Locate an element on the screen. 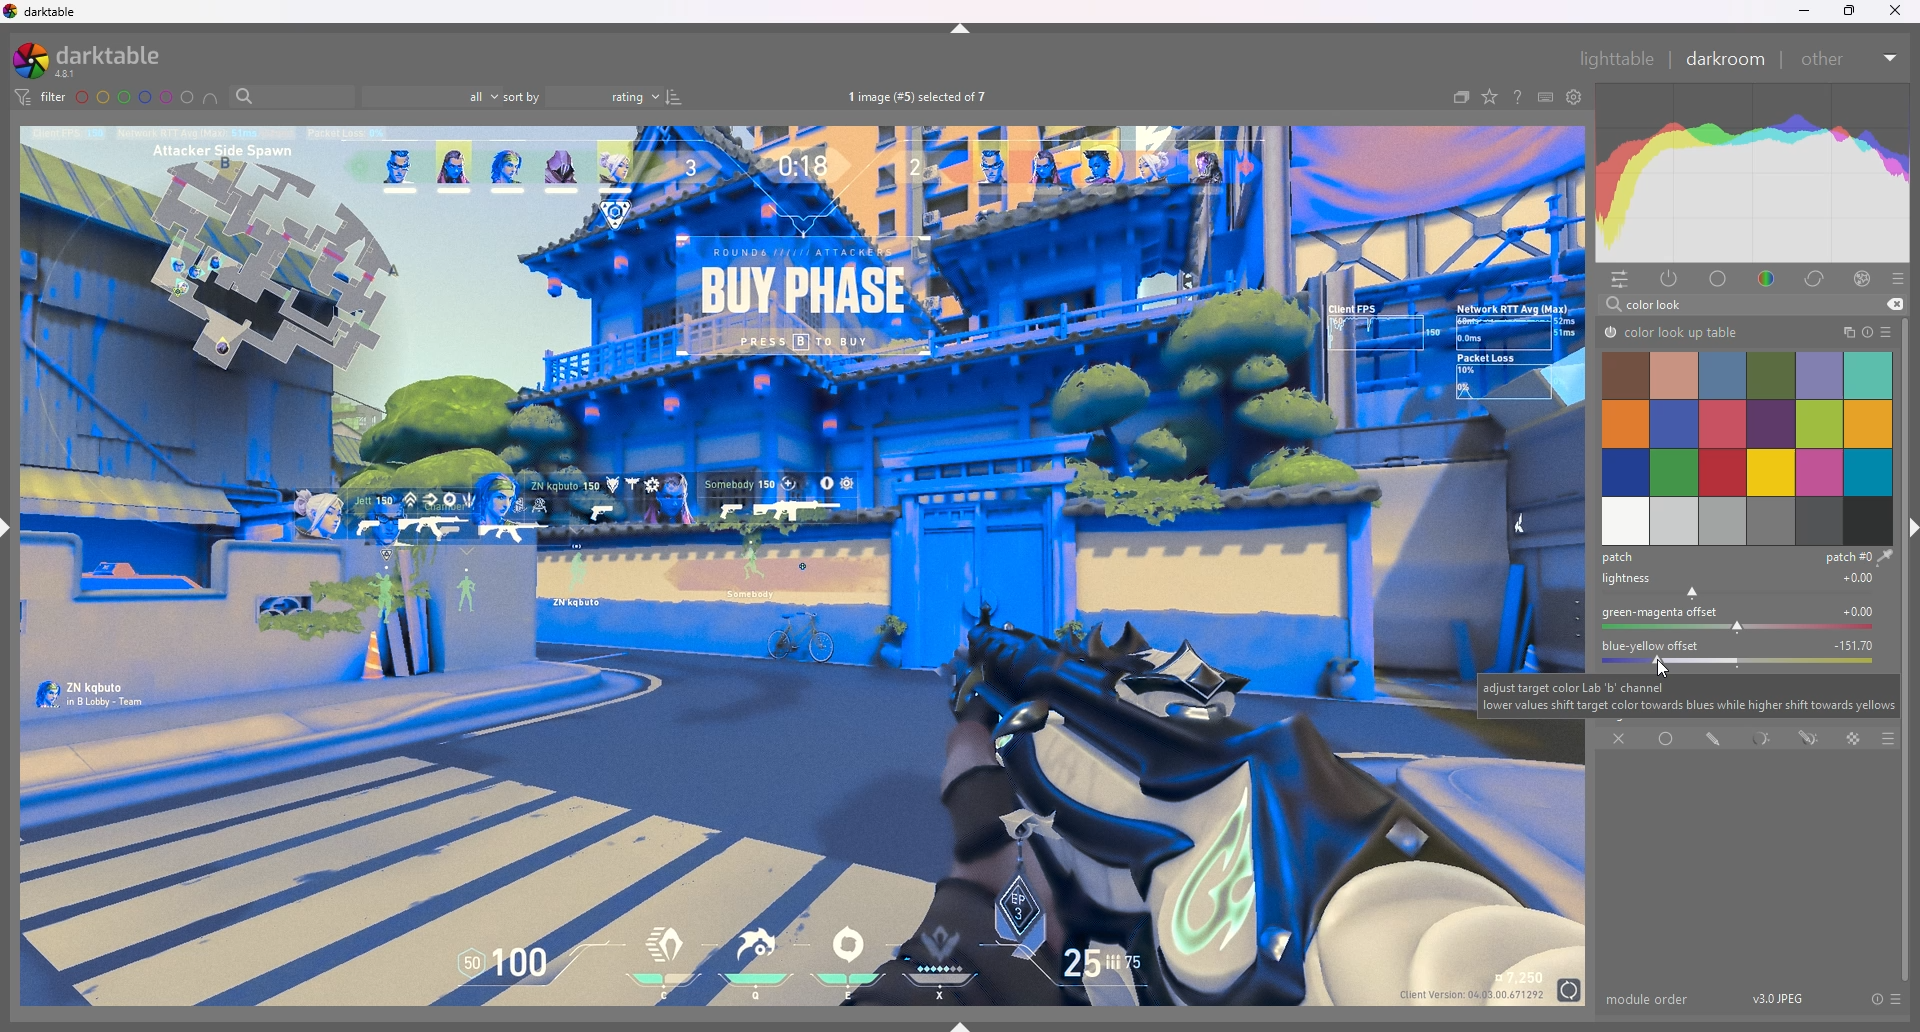 The width and height of the screenshot is (1920, 1032). parametric mask is located at coordinates (1762, 738).